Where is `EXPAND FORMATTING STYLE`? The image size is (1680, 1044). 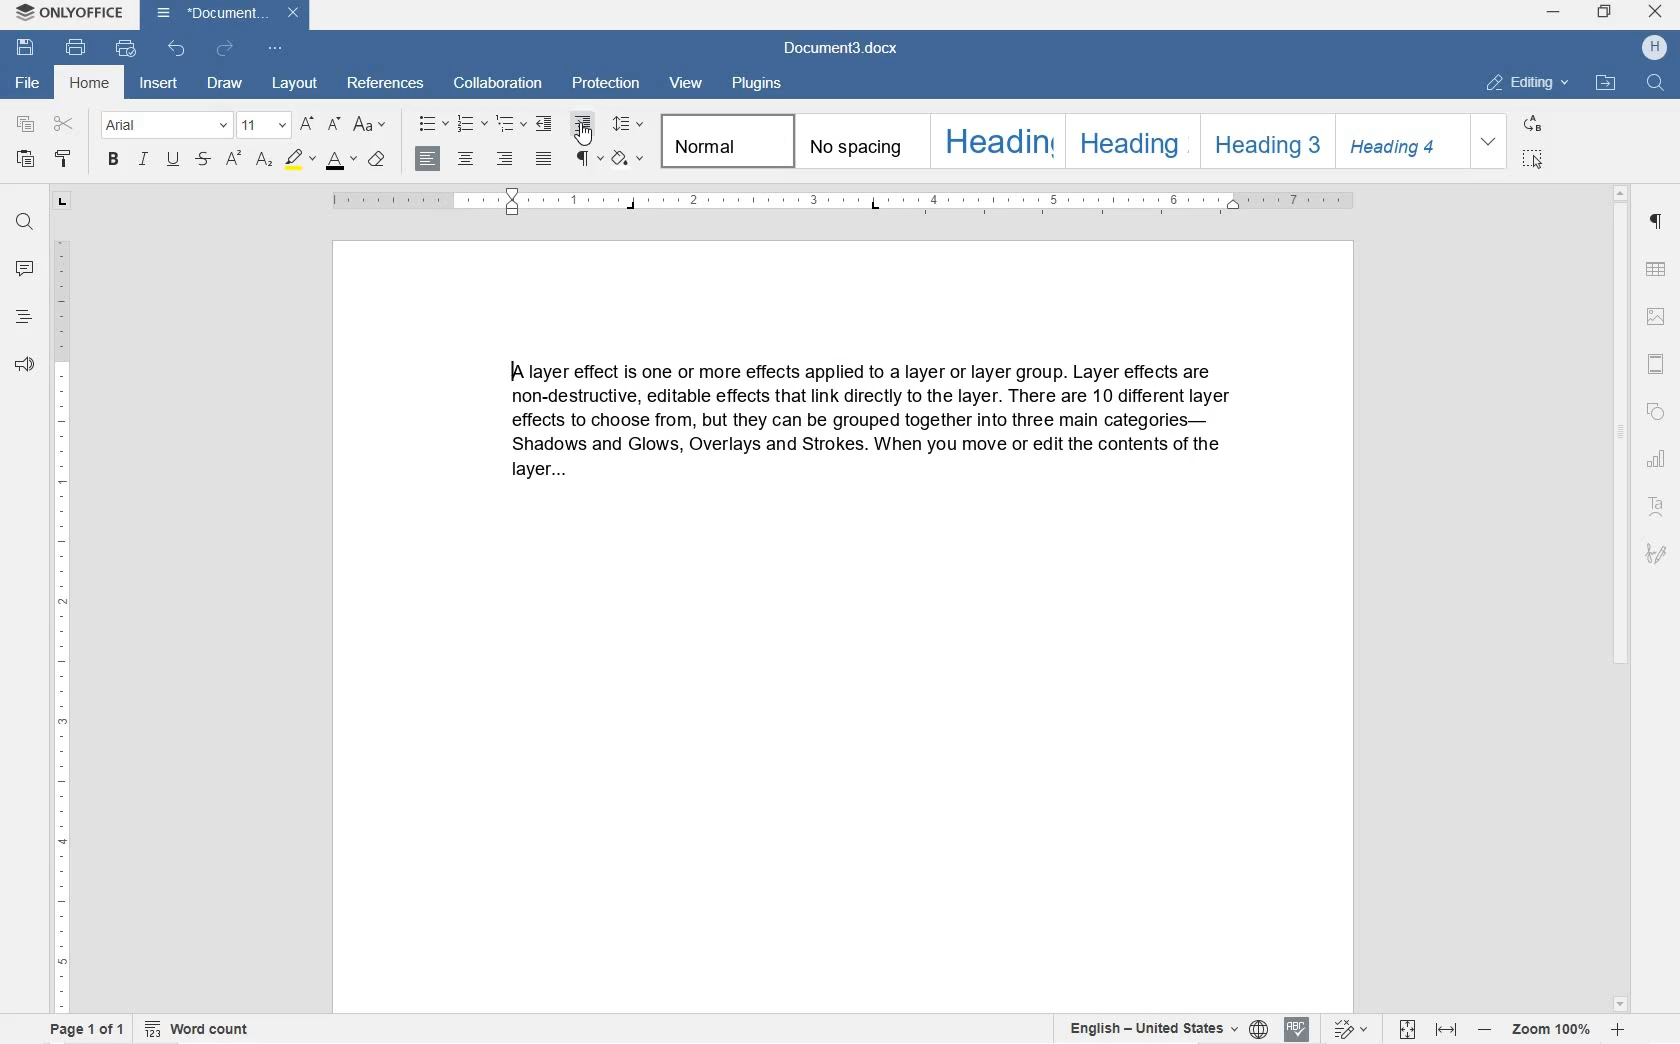 EXPAND FORMATTING STYLE is located at coordinates (1491, 142).